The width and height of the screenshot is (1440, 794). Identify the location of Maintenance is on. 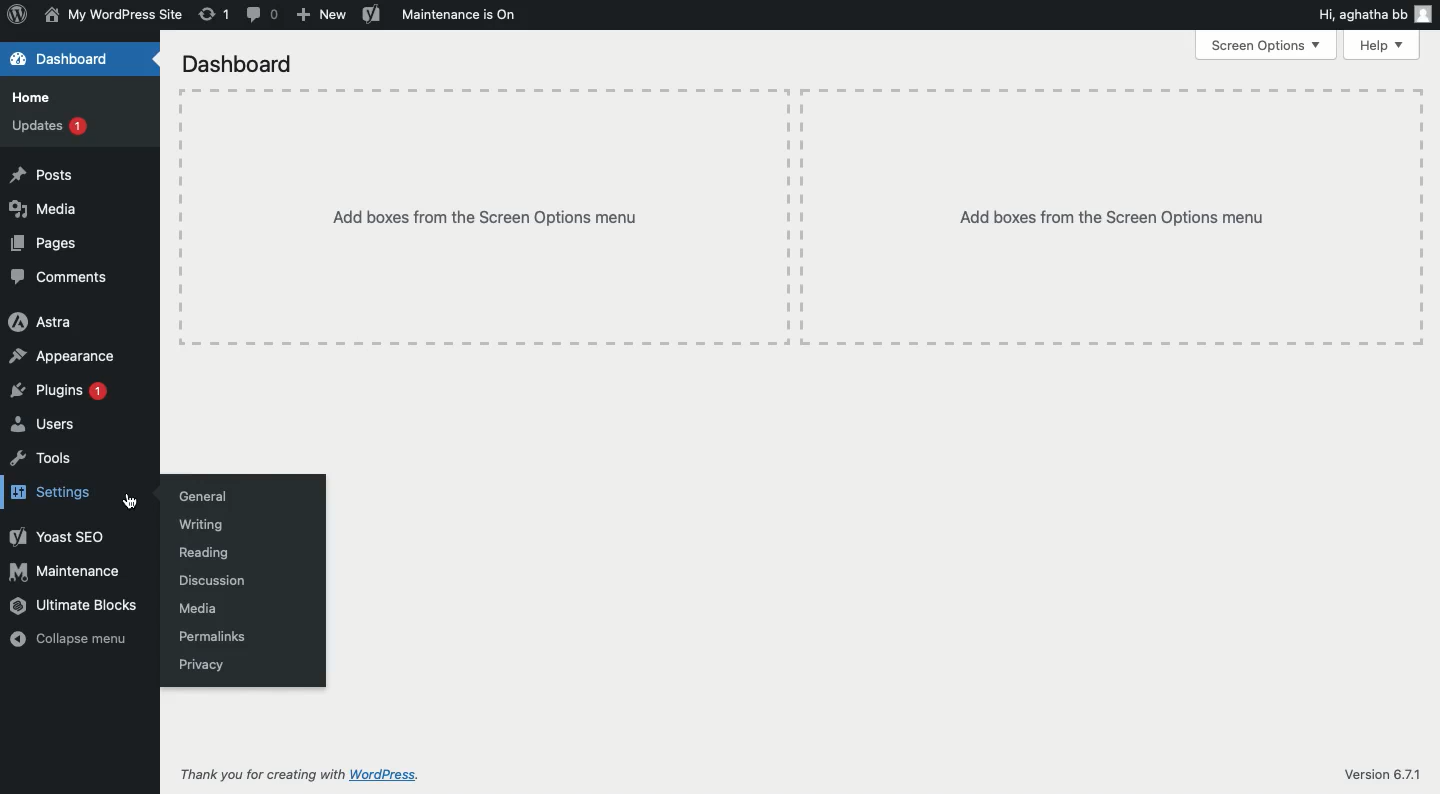
(459, 14).